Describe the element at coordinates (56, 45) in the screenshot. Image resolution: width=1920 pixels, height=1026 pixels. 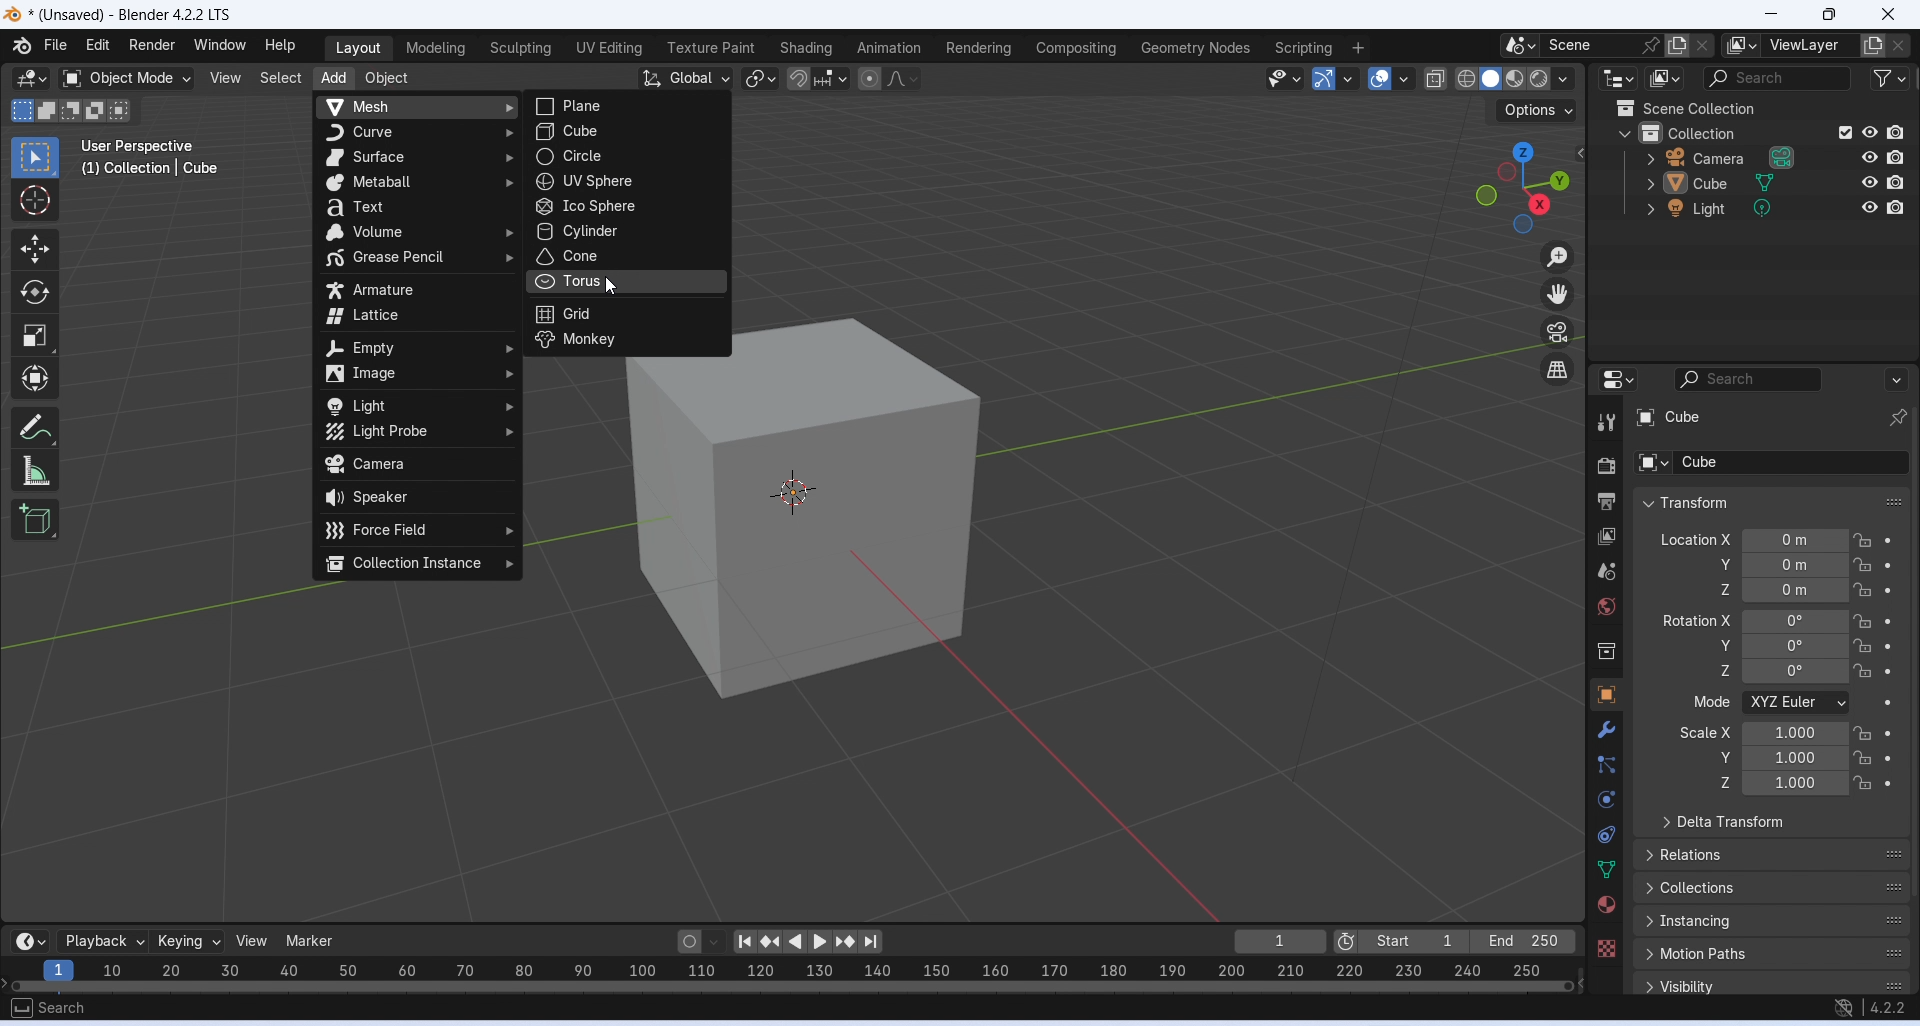
I see `` at that location.